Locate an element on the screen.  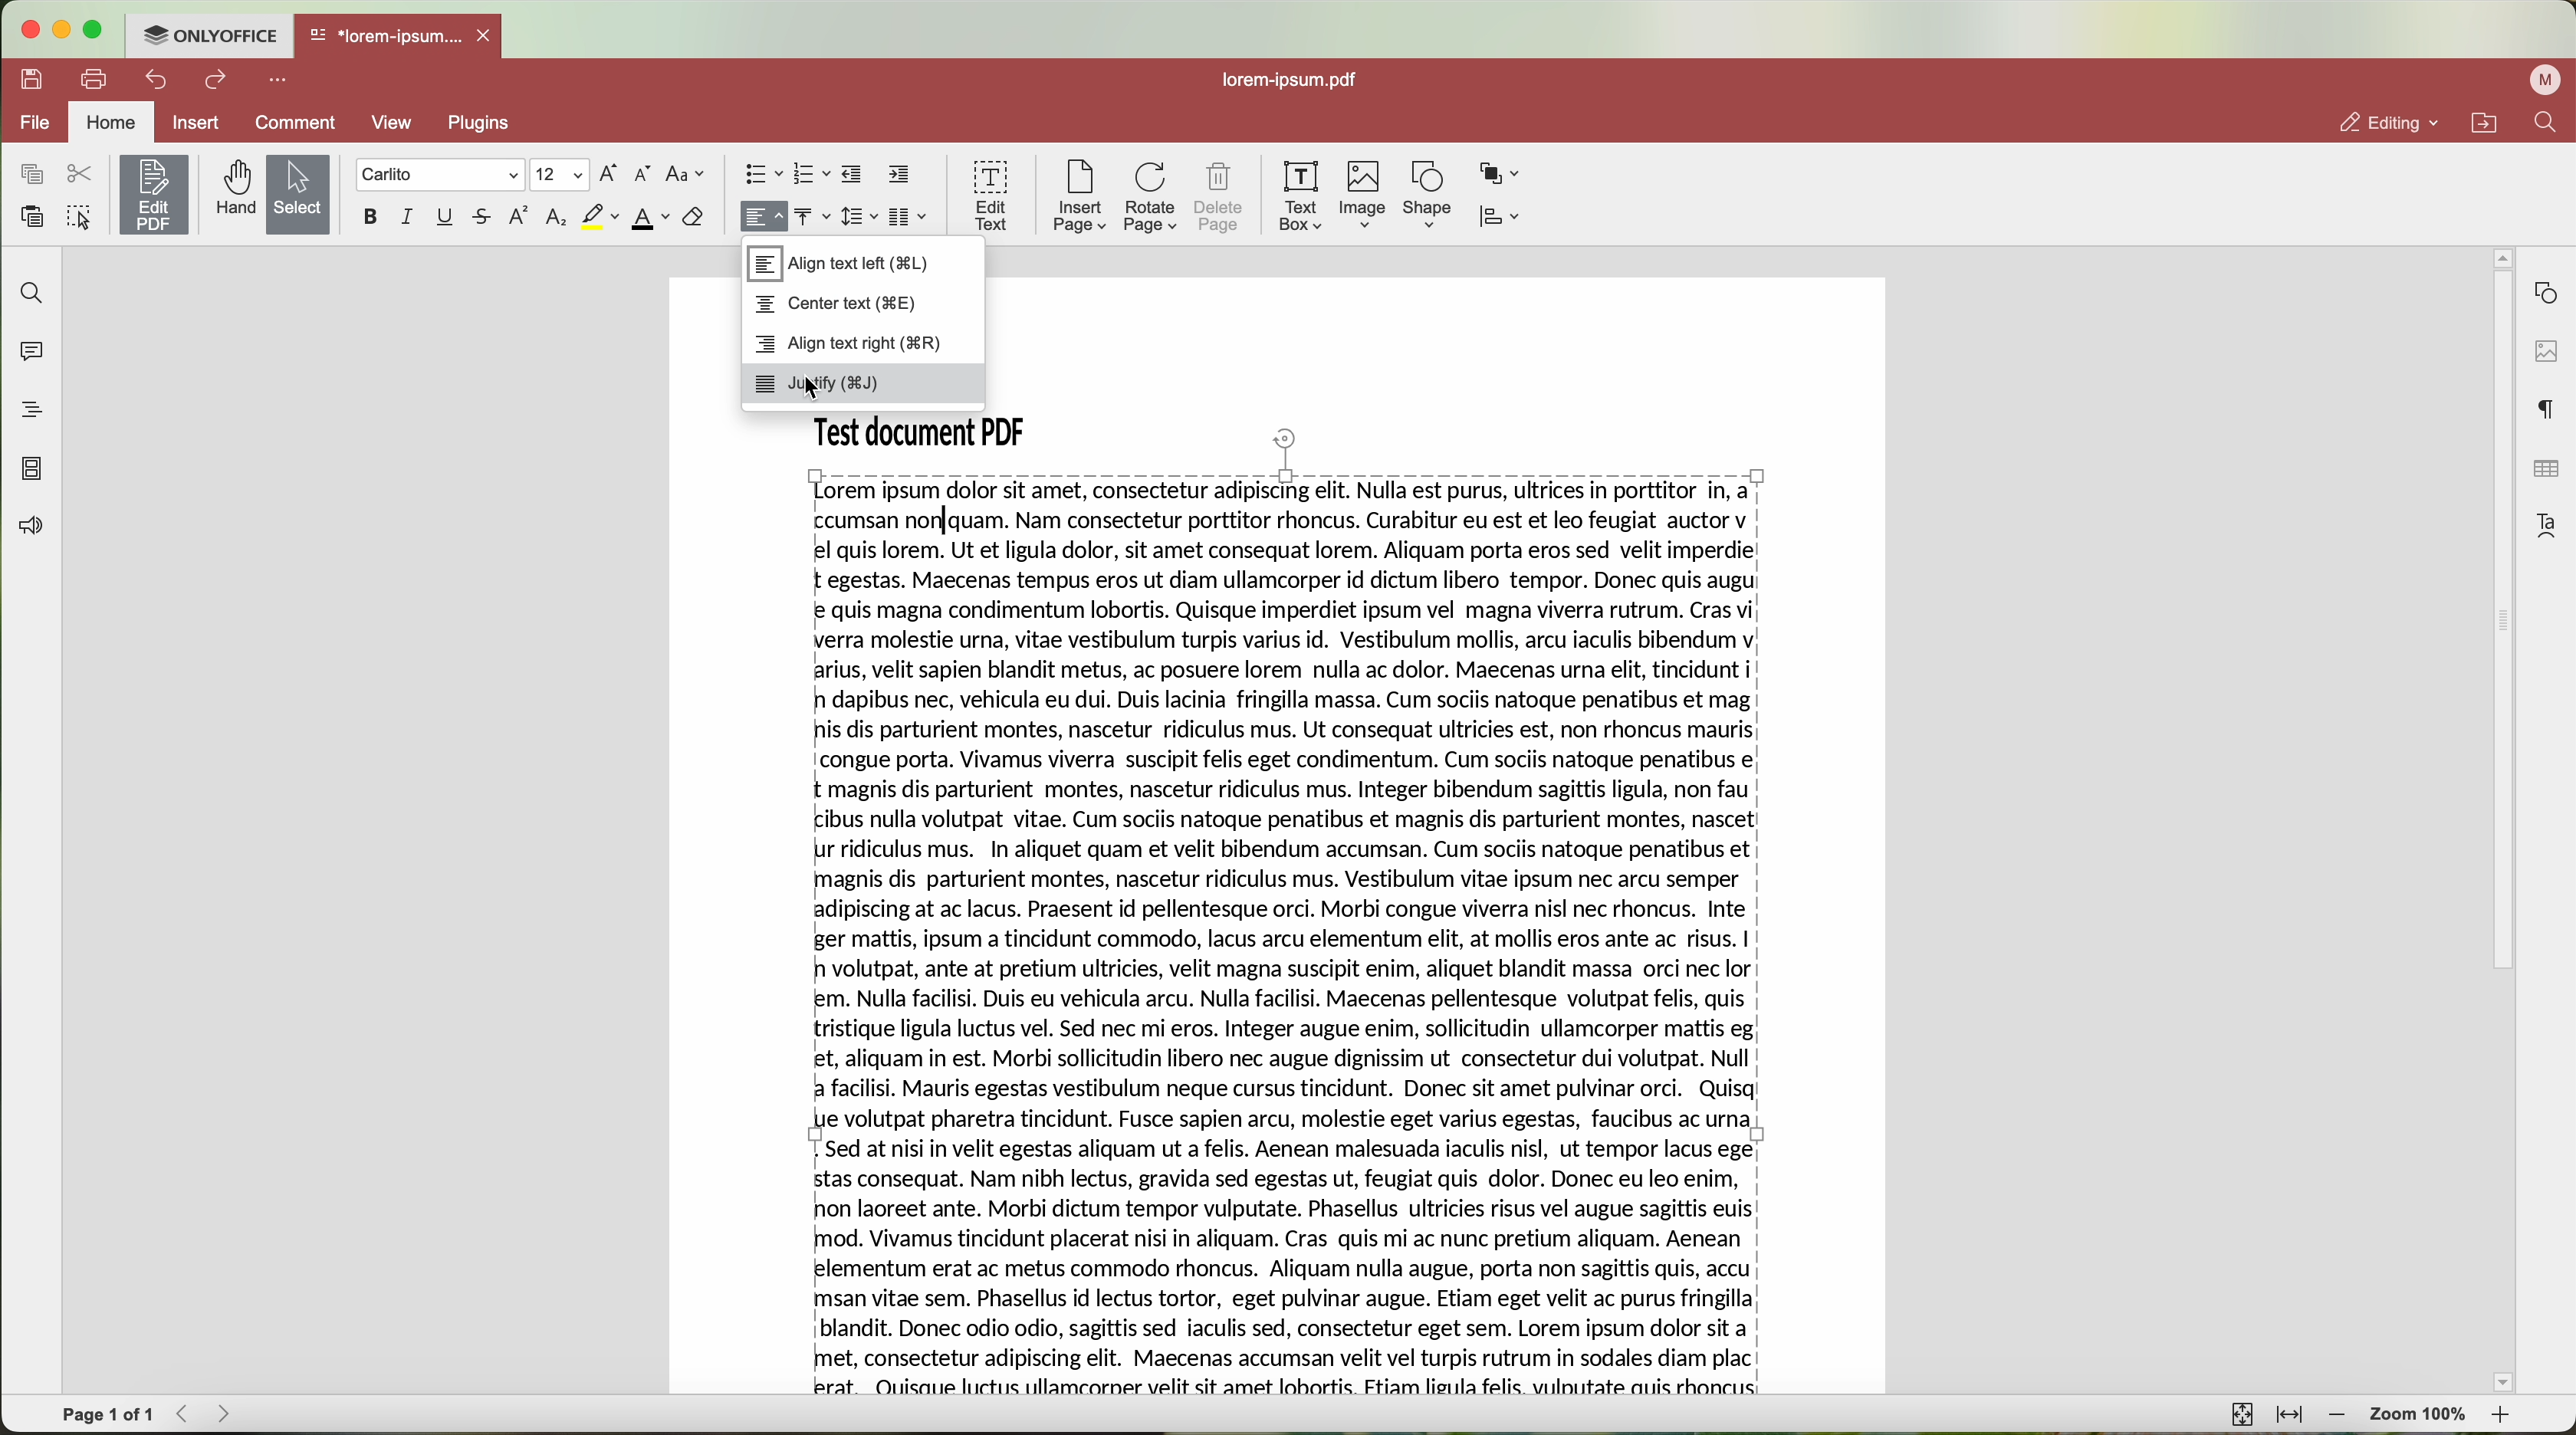
increase indent is located at coordinates (901, 175).